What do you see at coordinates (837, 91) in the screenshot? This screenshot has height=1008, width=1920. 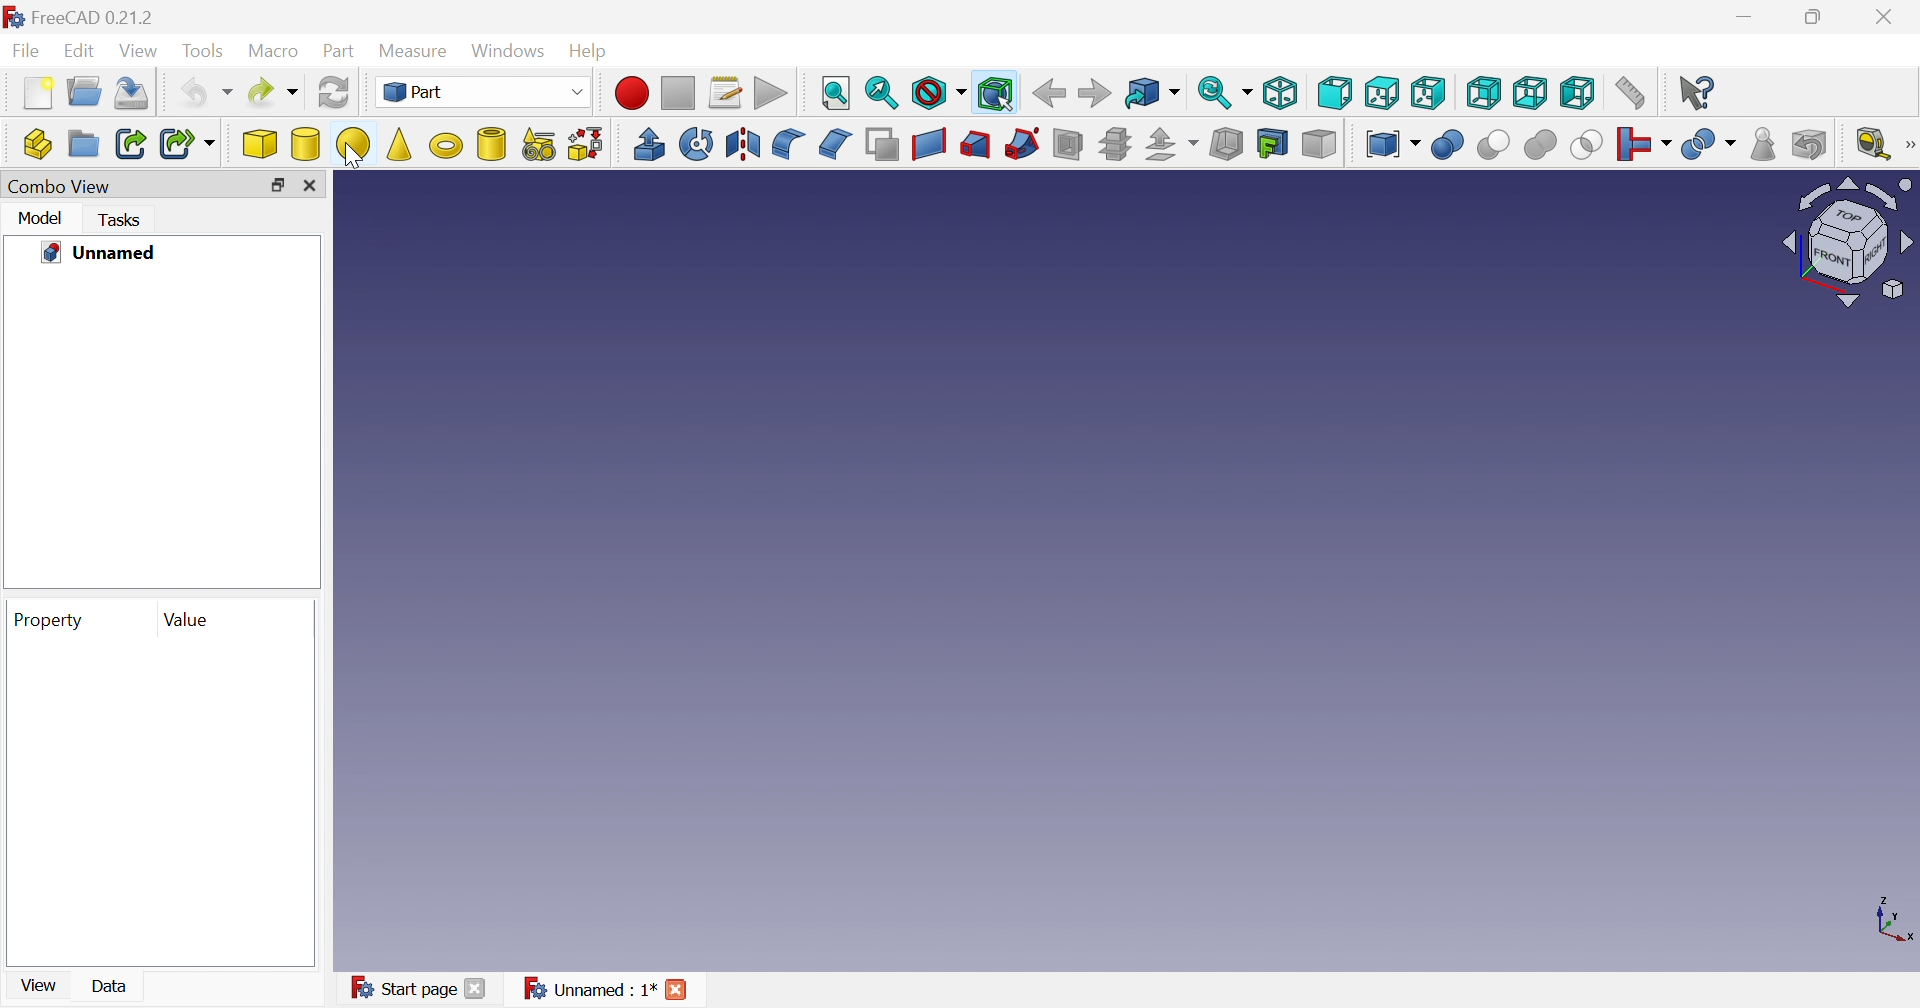 I see `Fit all` at bounding box center [837, 91].